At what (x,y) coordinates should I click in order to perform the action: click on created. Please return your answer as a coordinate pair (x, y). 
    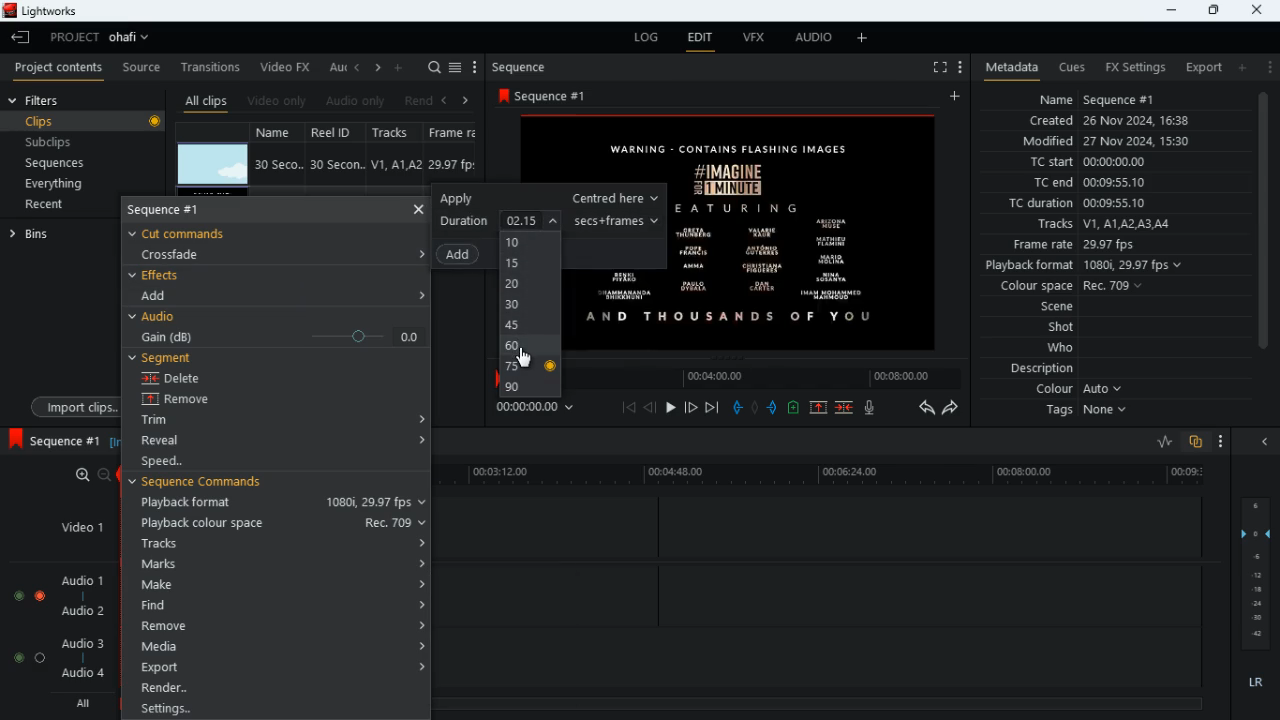
    Looking at the image, I should click on (1111, 122).